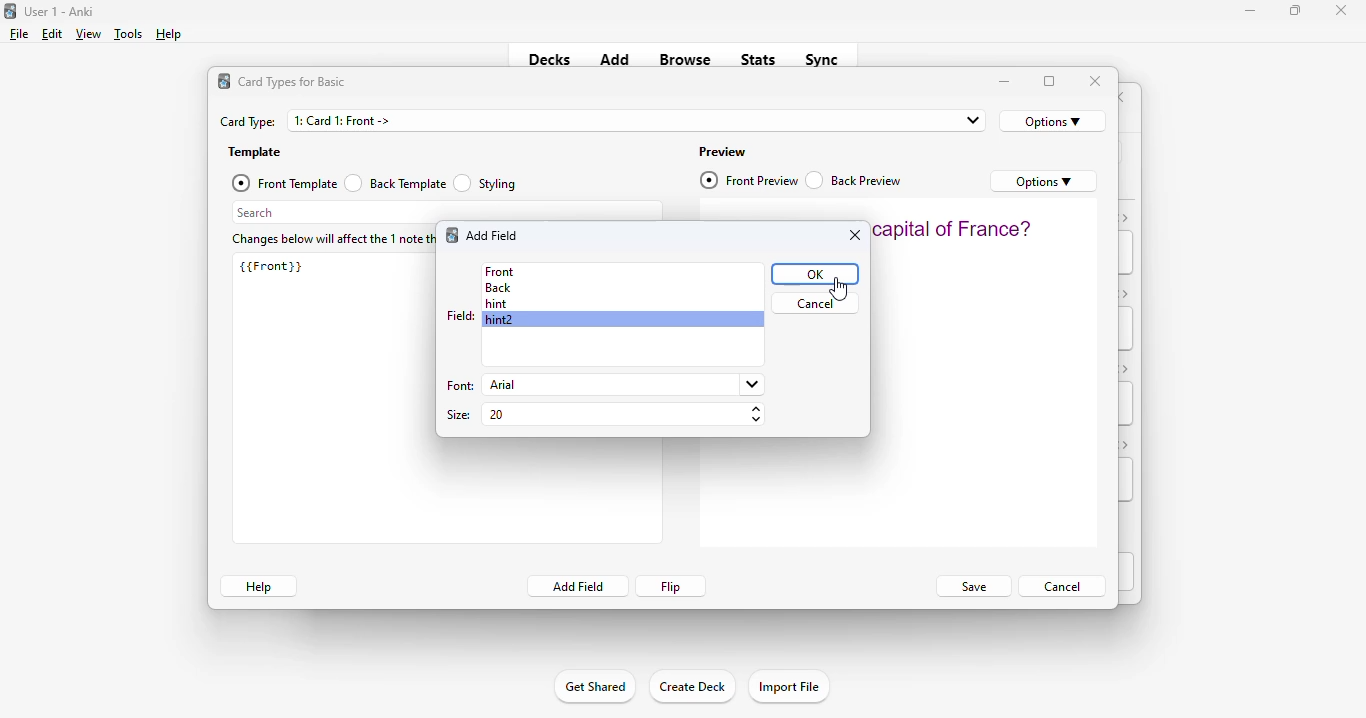 Image resolution: width=1366 pixels, height=718 pixels. What do you see at coordinates (814, 274) in the screenshot?
I see `OK` at bounding box center [814, 274].